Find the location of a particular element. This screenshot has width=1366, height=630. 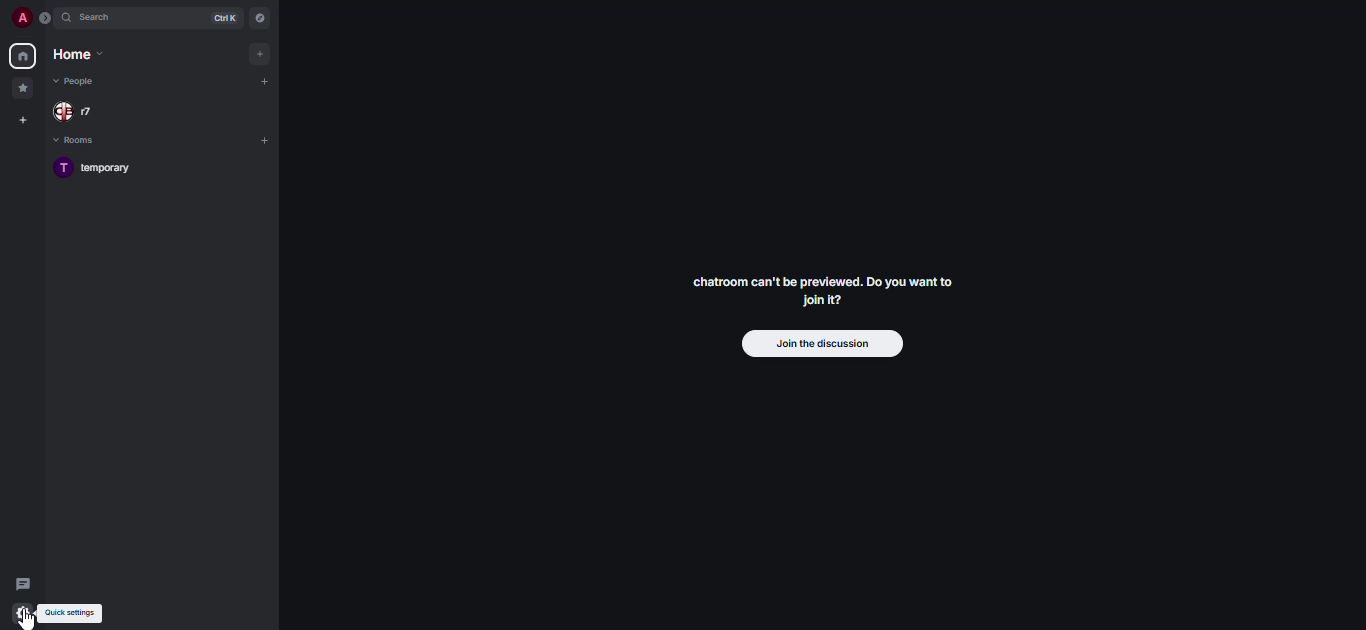

temporary is located at coordinates (101, 168).